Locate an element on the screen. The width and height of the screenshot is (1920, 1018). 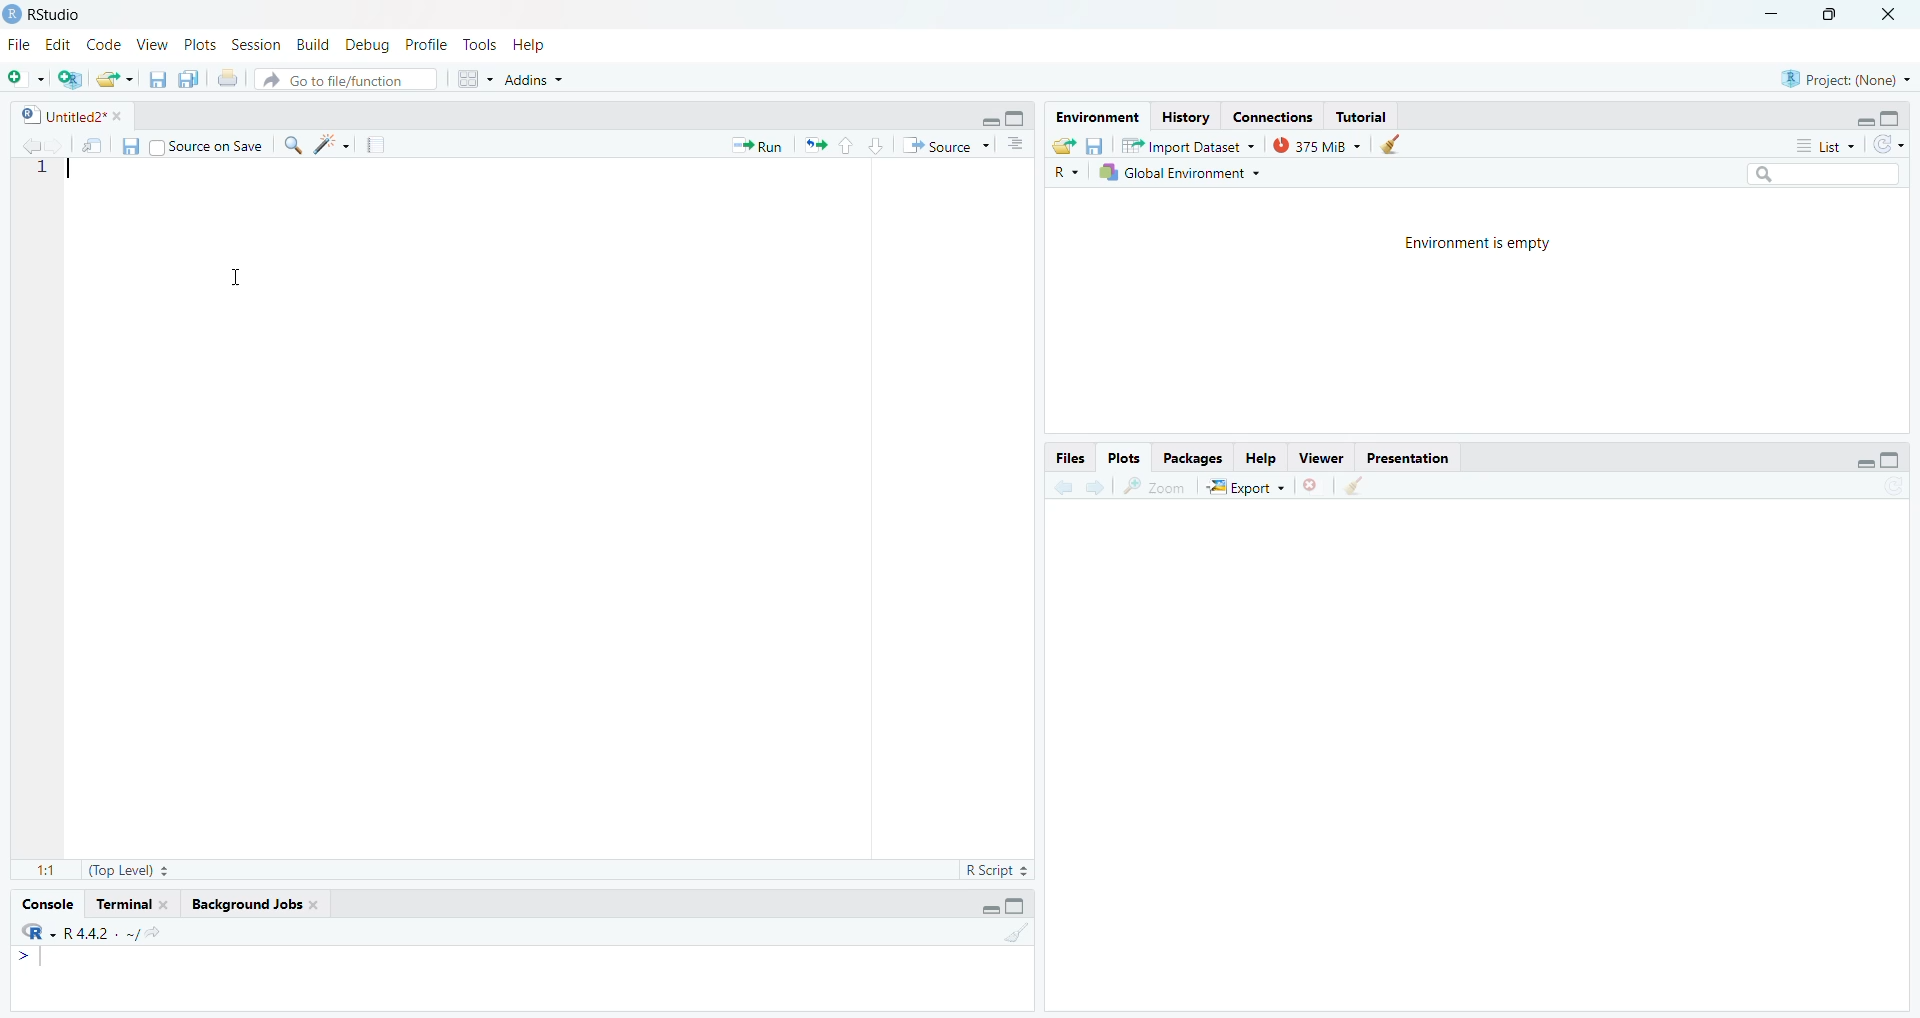
Session is located at coordinates (256, 48).